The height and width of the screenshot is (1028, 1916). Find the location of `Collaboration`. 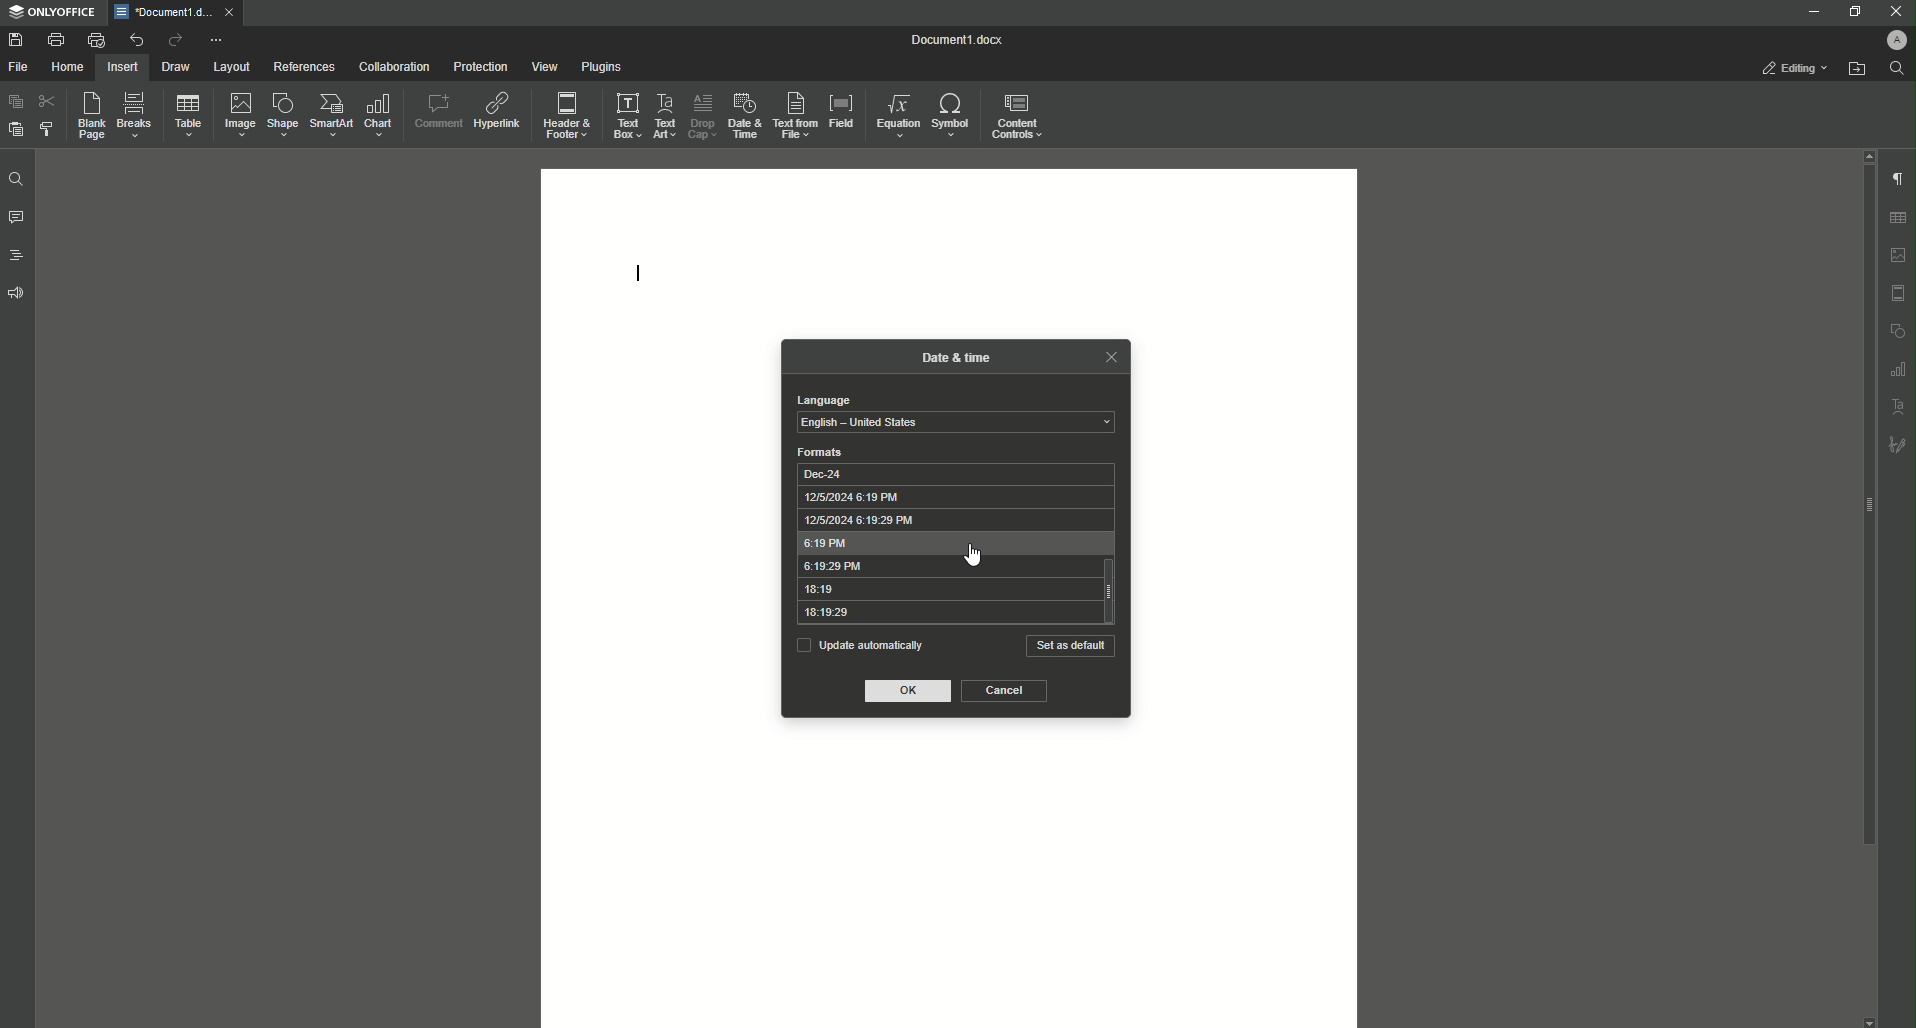

Collaboration is located at coordinates (390, 65).